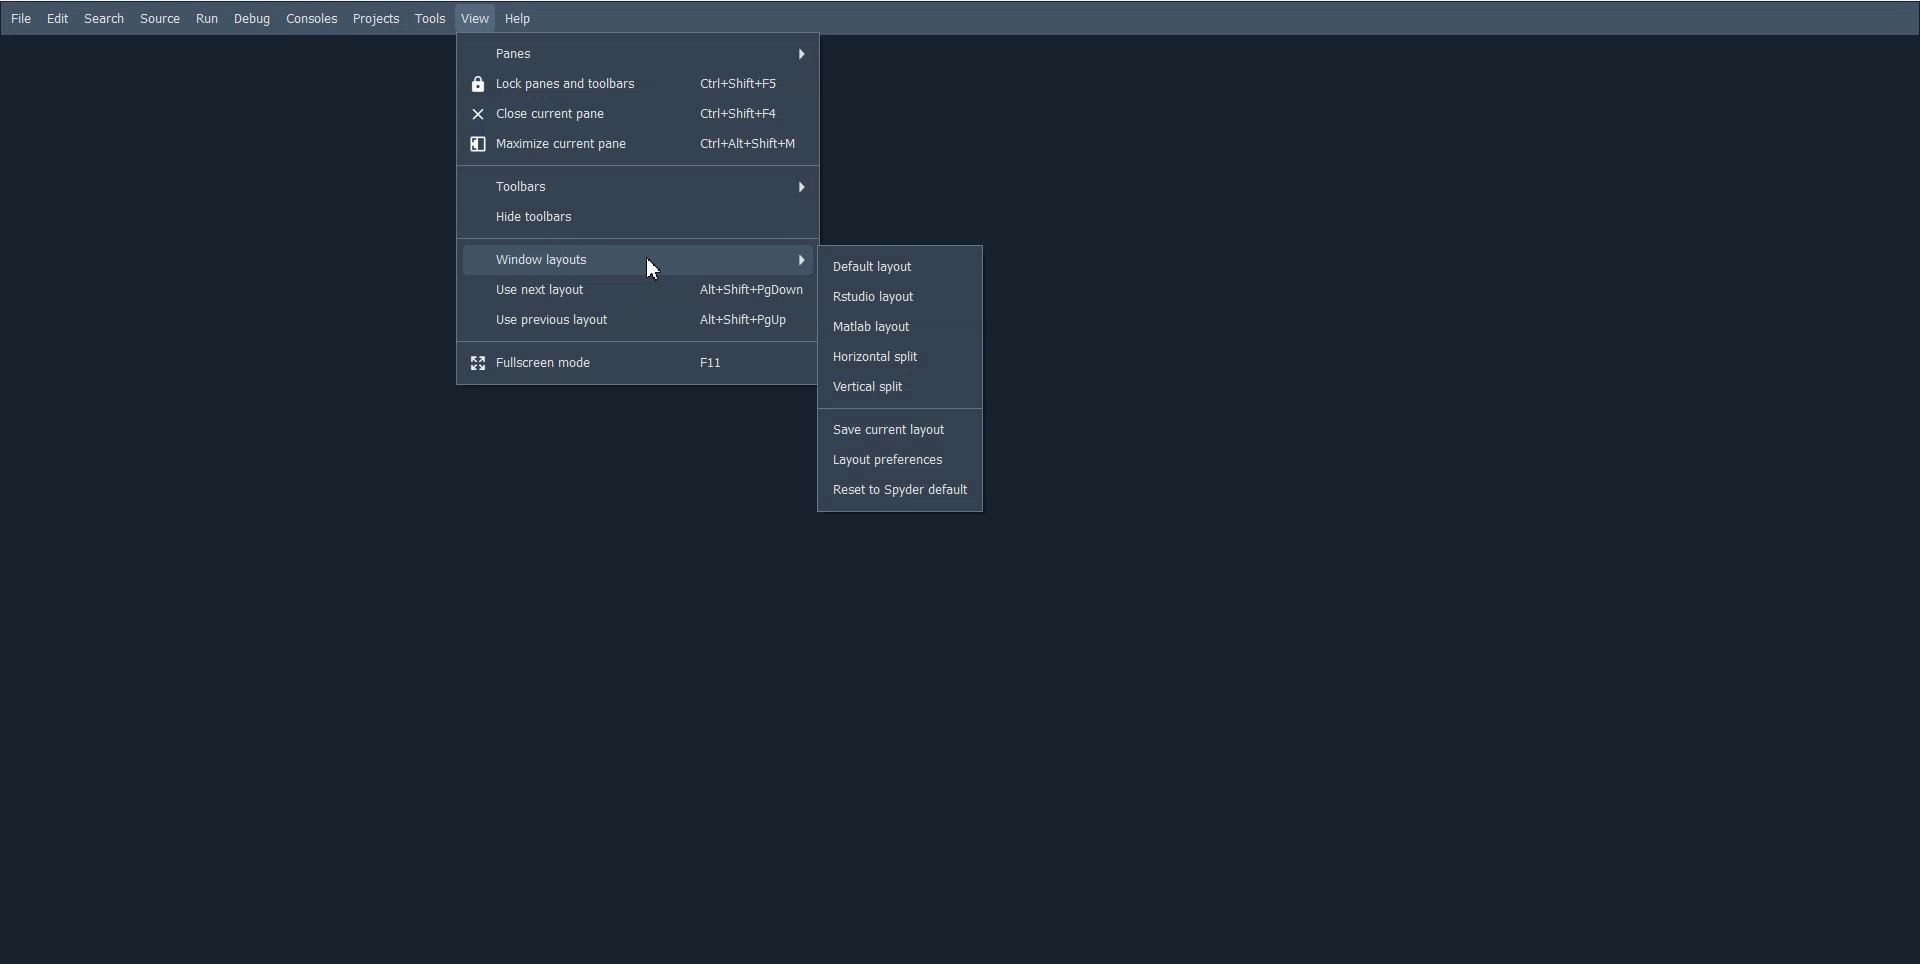 This screenshot has width=1920, height=964. I want to click on Search, so click(104, 18).